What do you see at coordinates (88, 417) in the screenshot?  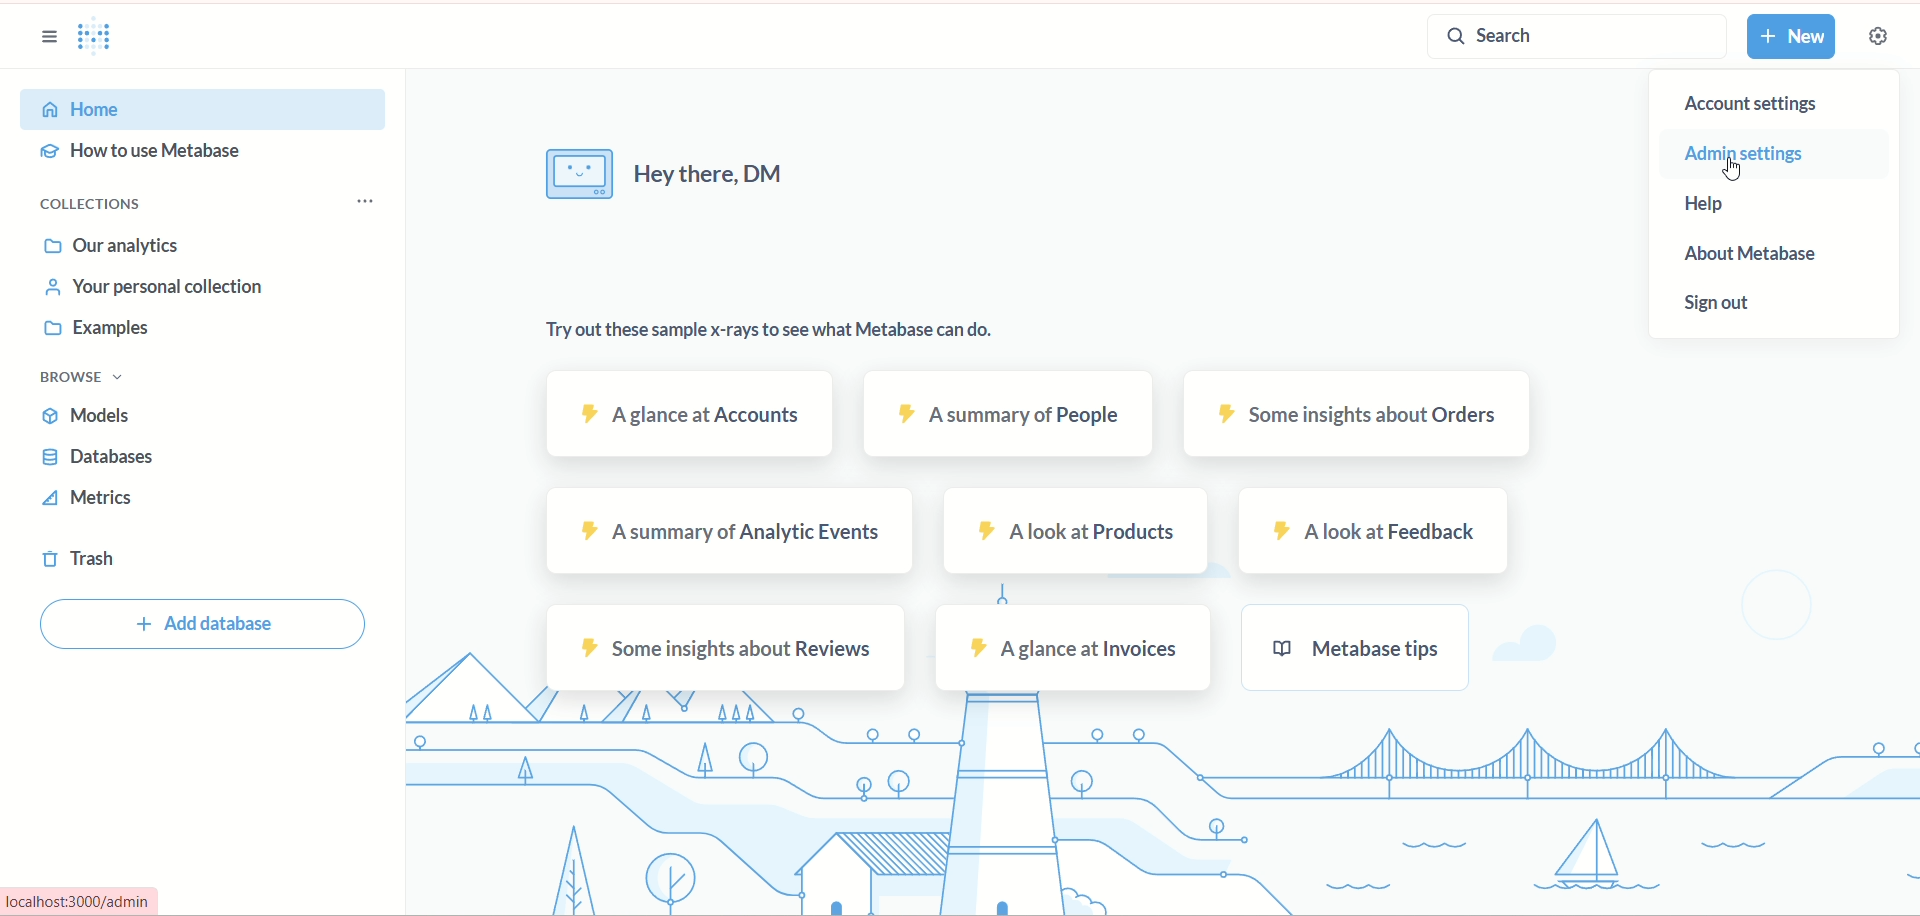 I see `models` at bounding box center [88, 417].